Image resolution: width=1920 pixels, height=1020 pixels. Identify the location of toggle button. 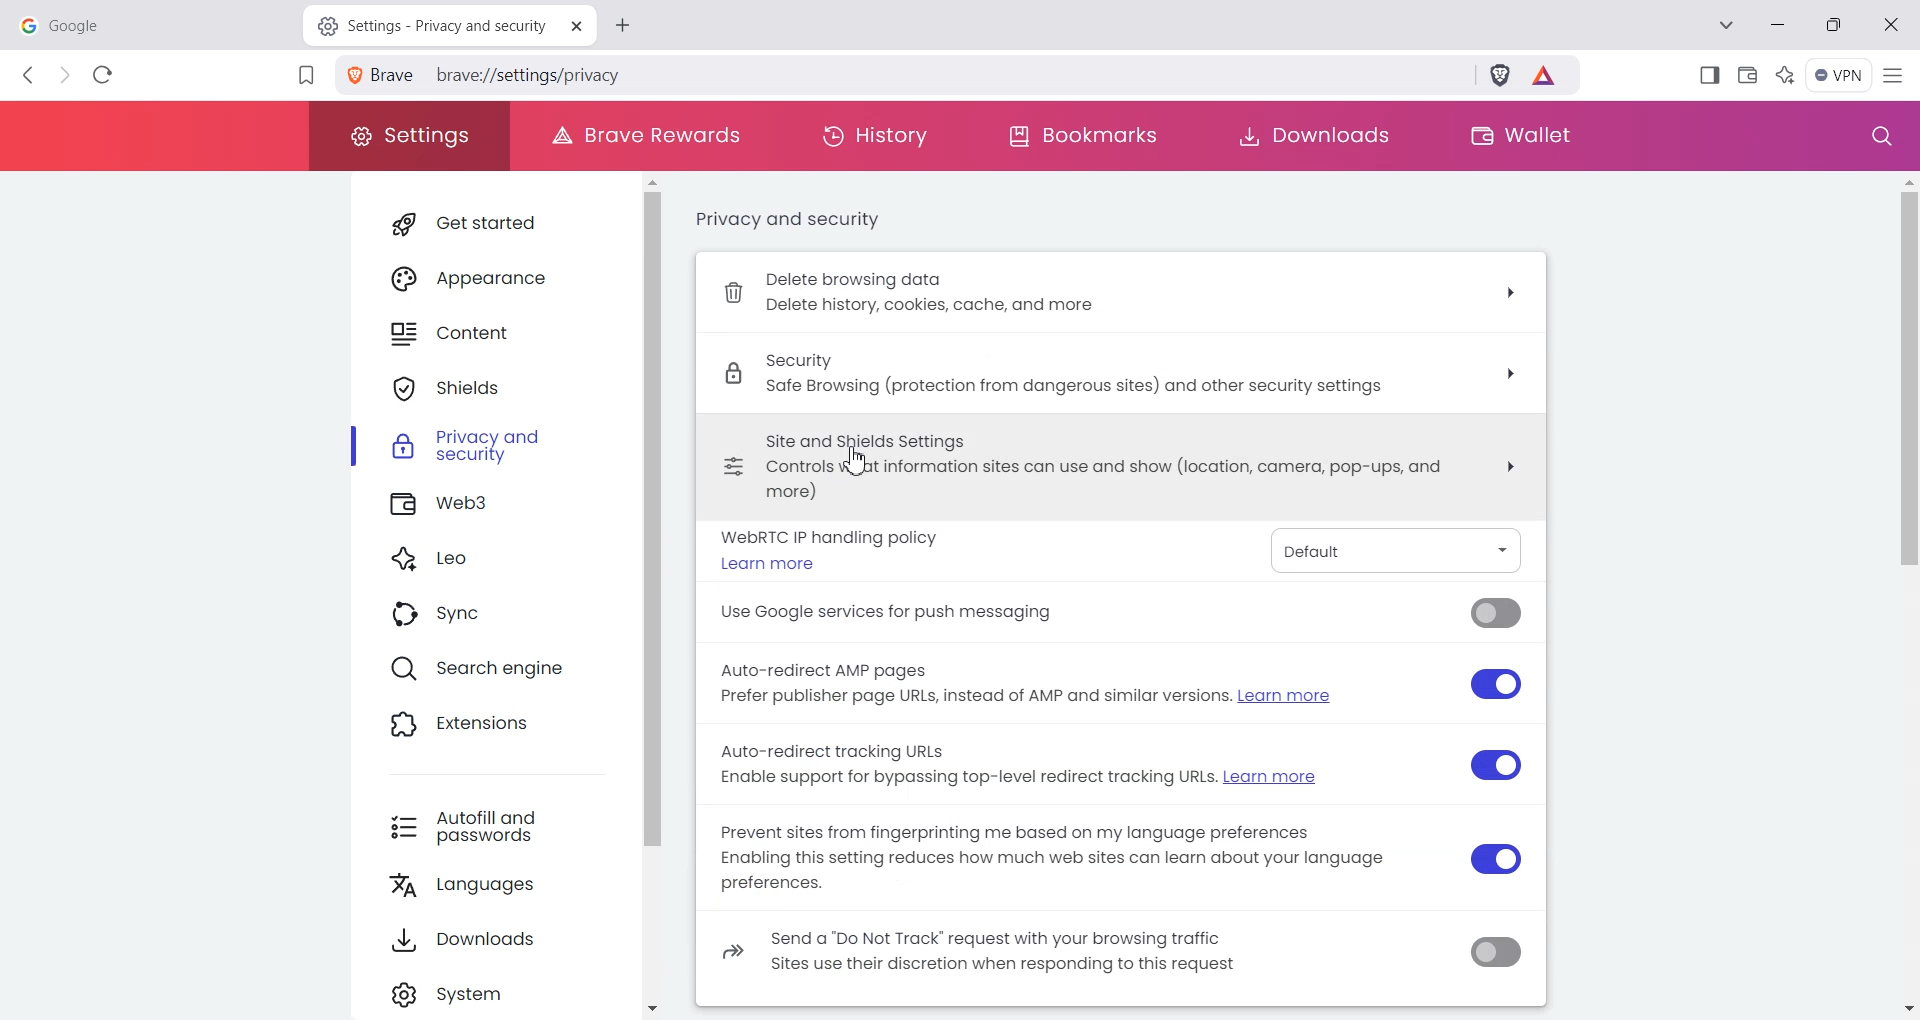
(1501, 786).